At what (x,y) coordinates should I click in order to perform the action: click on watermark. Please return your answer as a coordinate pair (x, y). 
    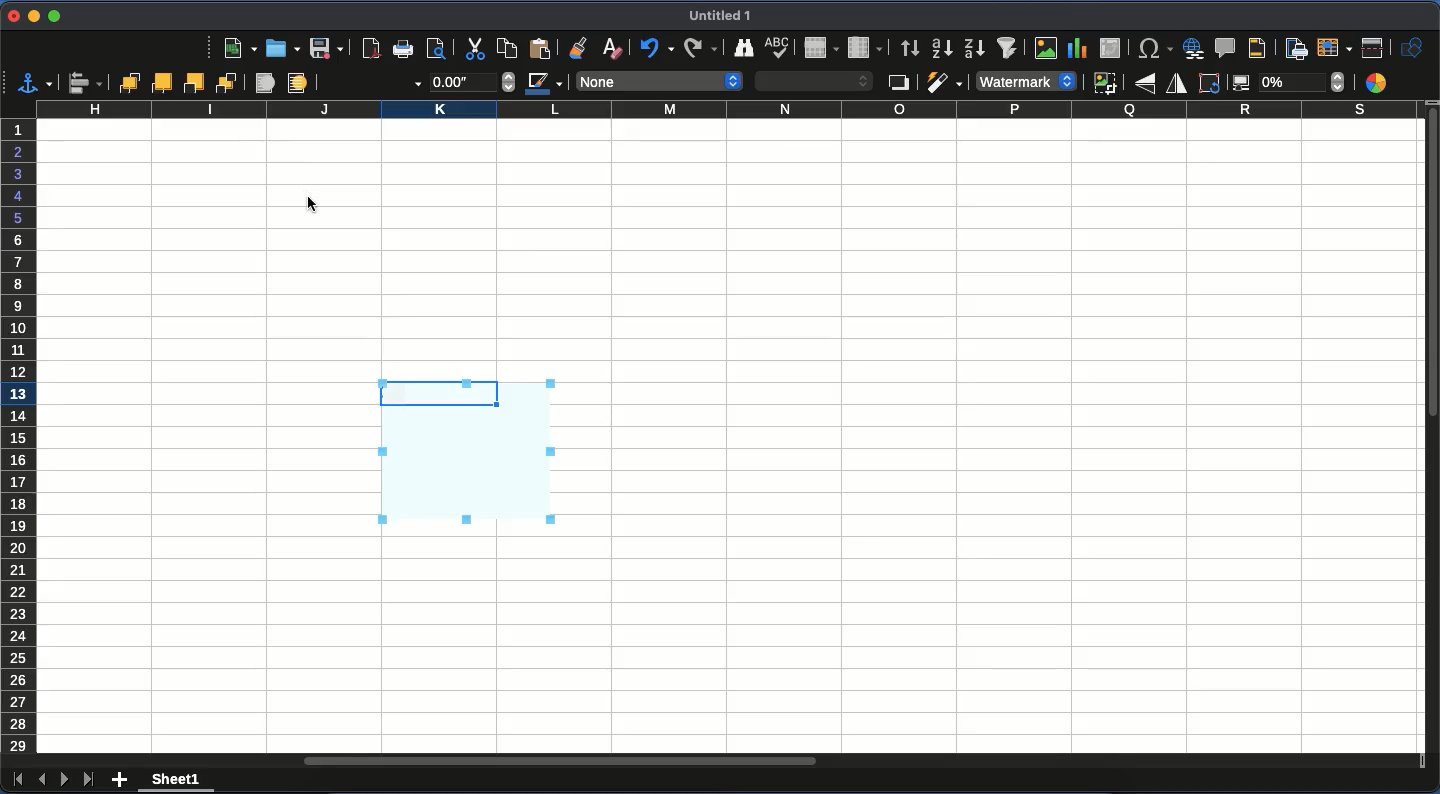
    Looking at the image, I should click on (470, 452).